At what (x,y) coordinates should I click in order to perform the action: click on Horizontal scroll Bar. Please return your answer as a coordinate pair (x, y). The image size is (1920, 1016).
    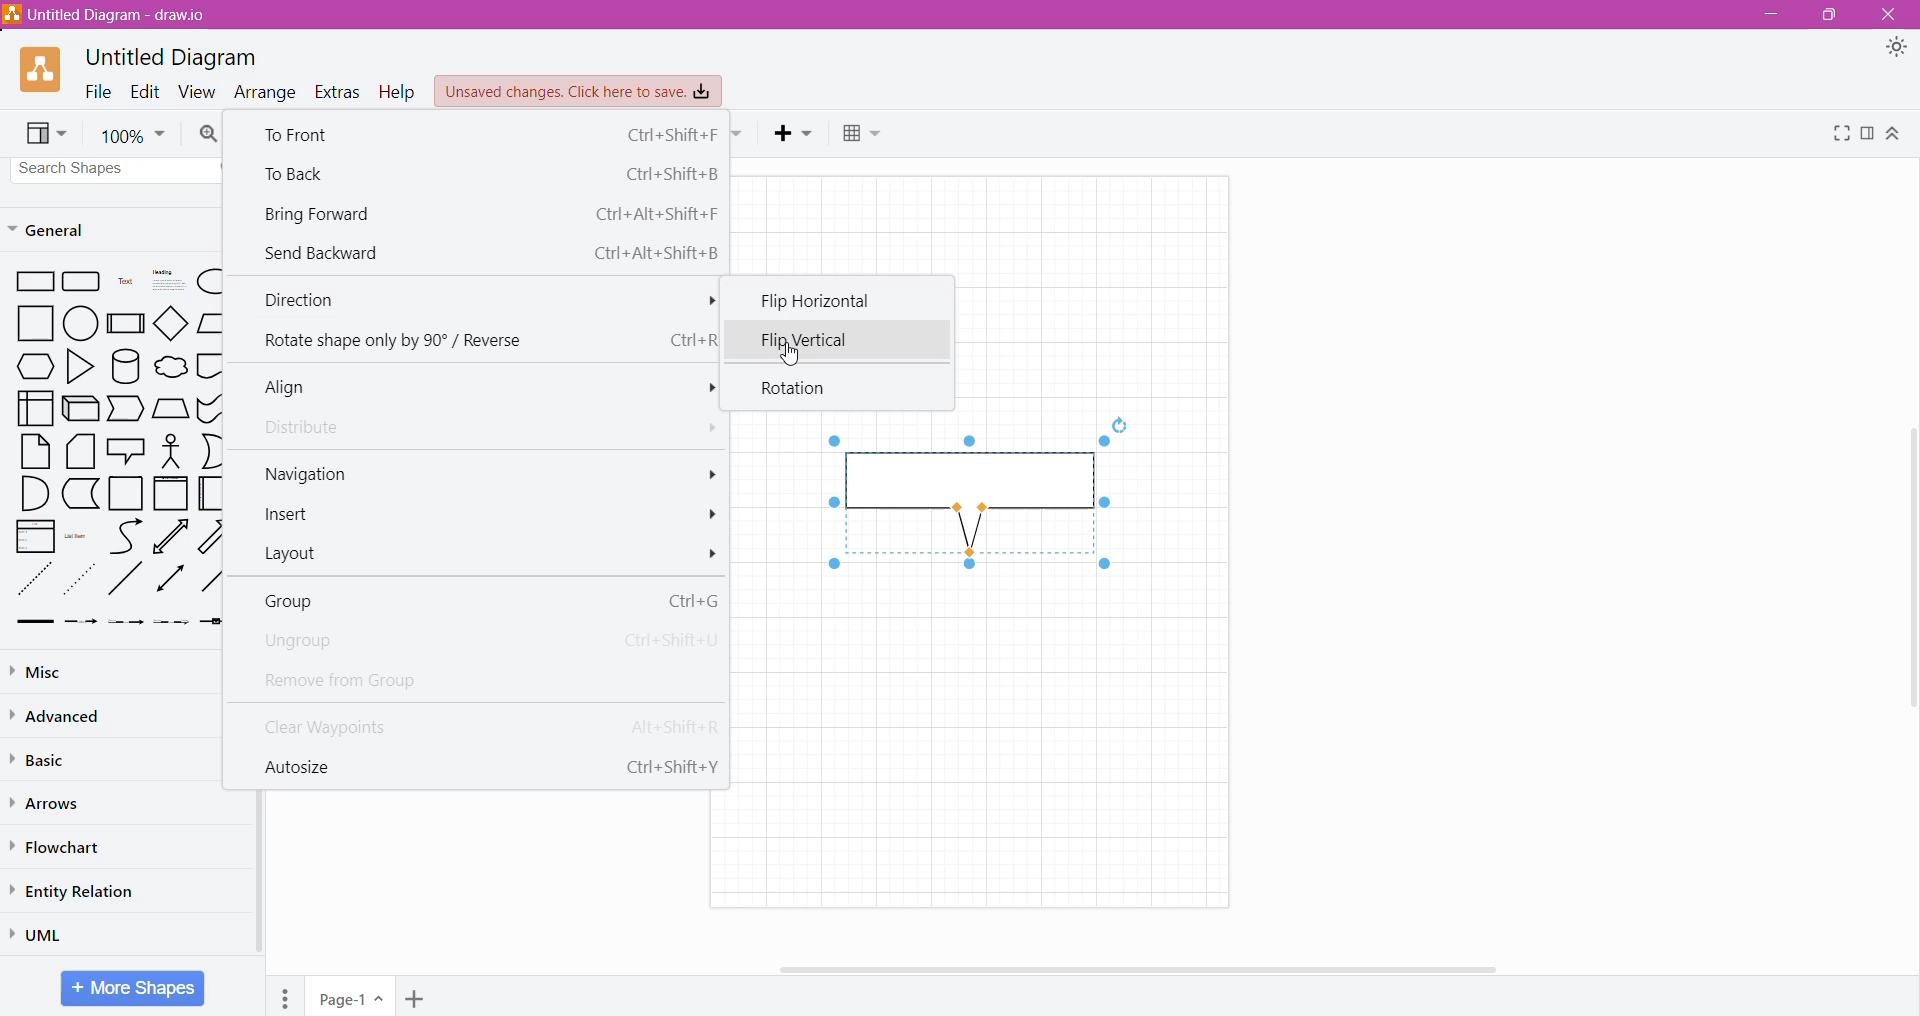
    Looking at the image, I should click on (1159, 969).